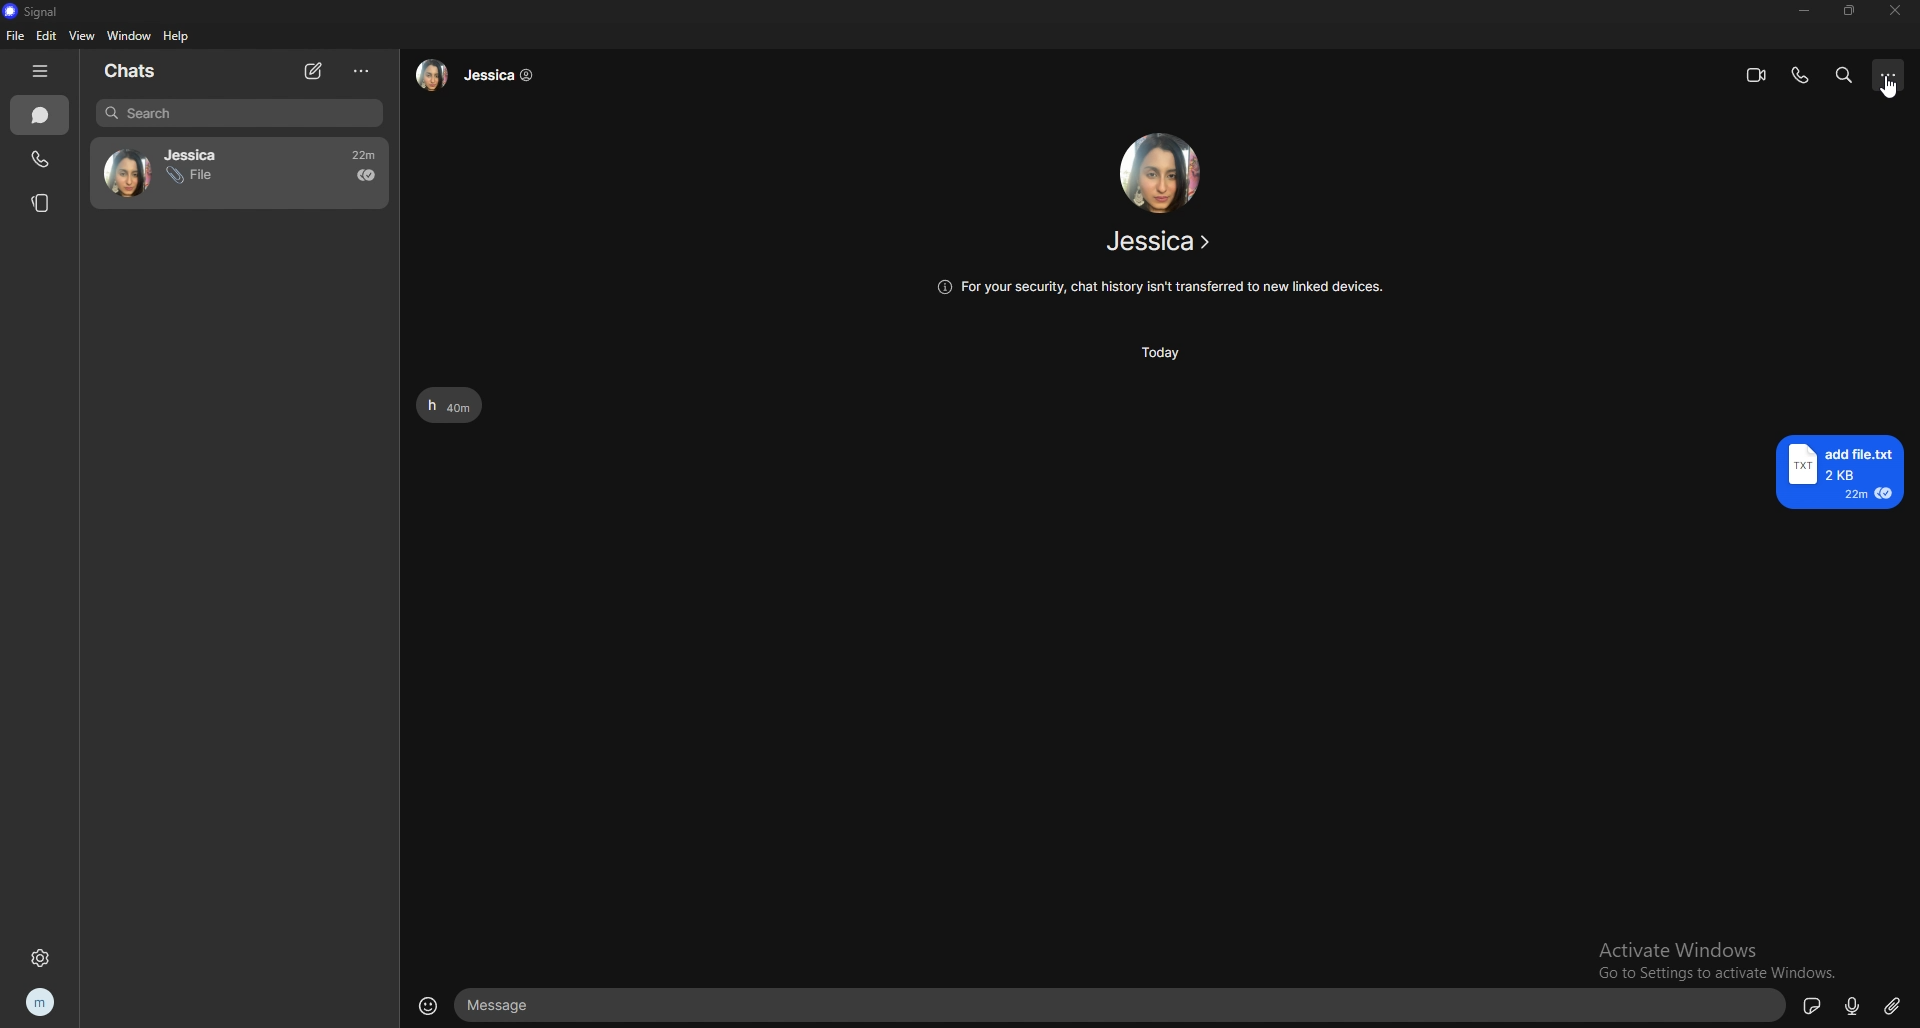 Image resolution: width=1920 pixels, height=1028 pixels. I want to click on signal, so click(34, 11).